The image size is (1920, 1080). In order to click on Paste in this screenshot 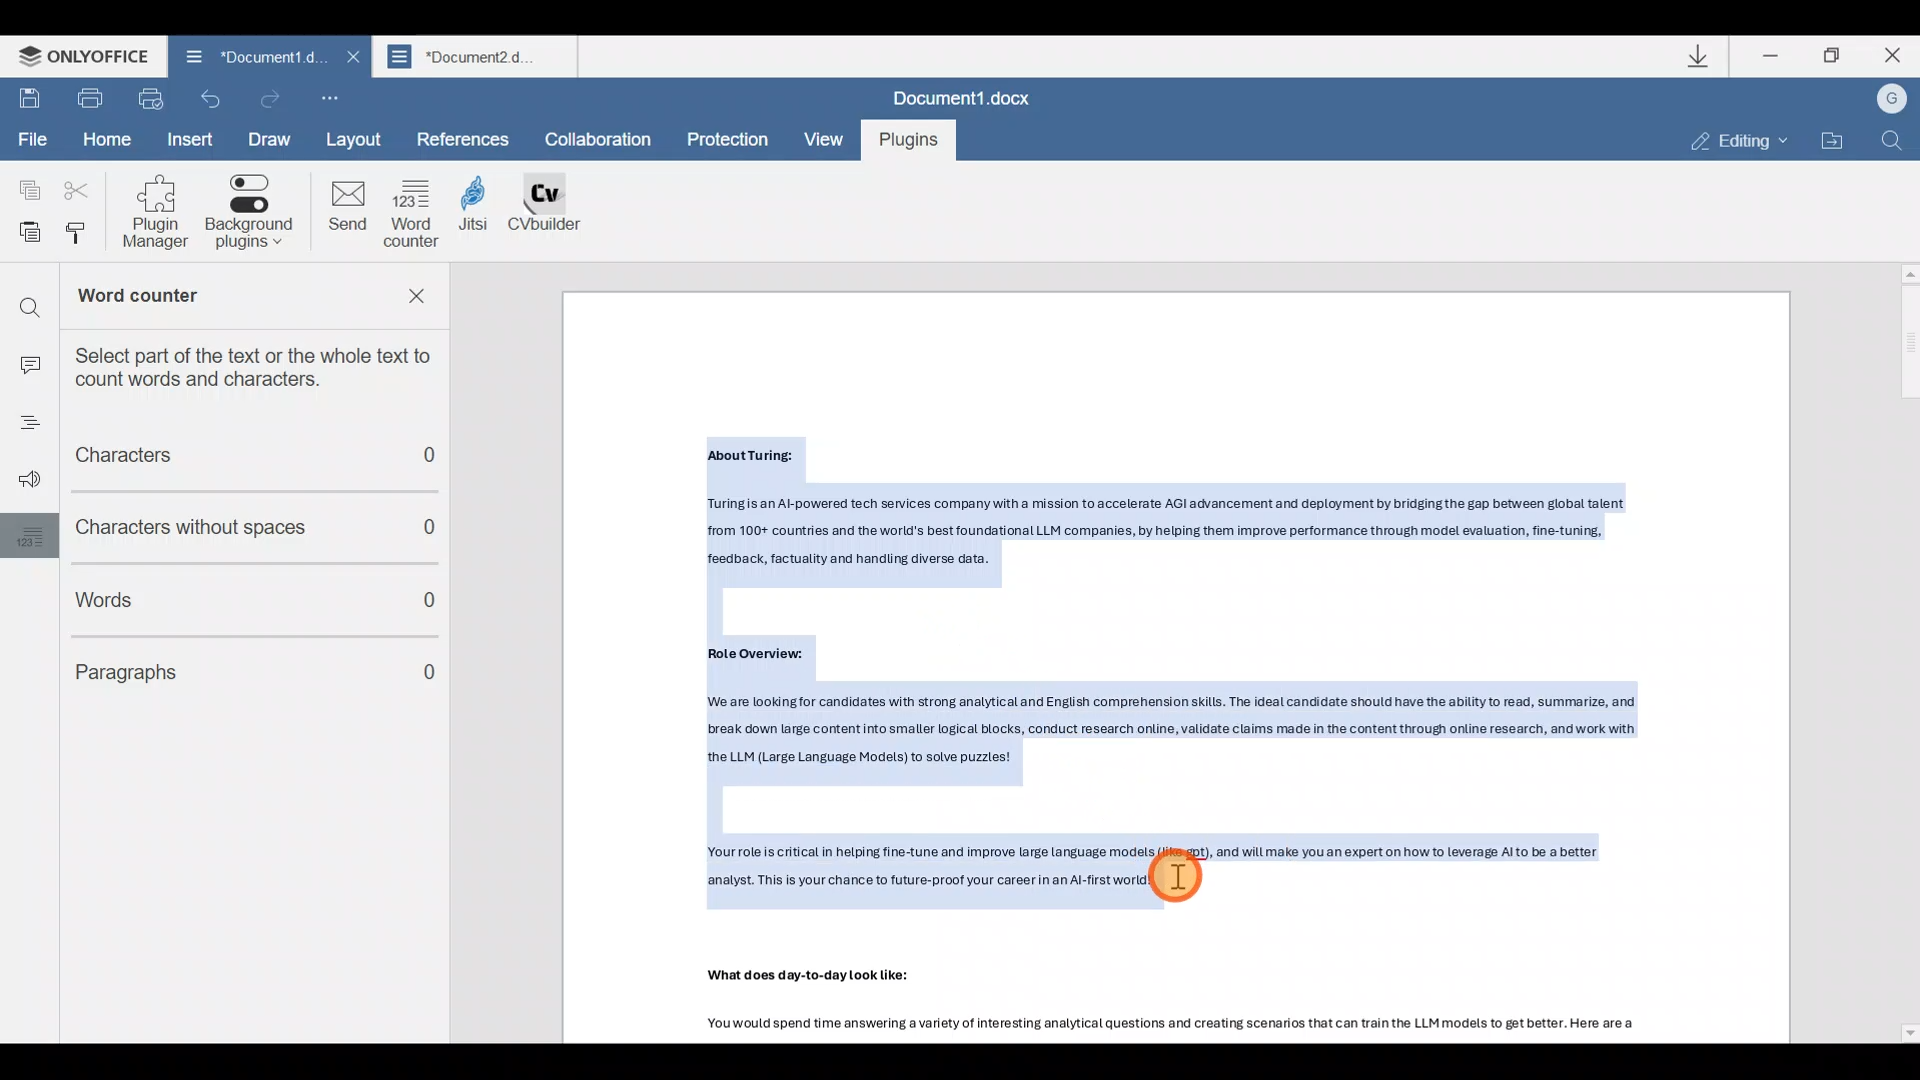, I will do `click(24, 235)`.